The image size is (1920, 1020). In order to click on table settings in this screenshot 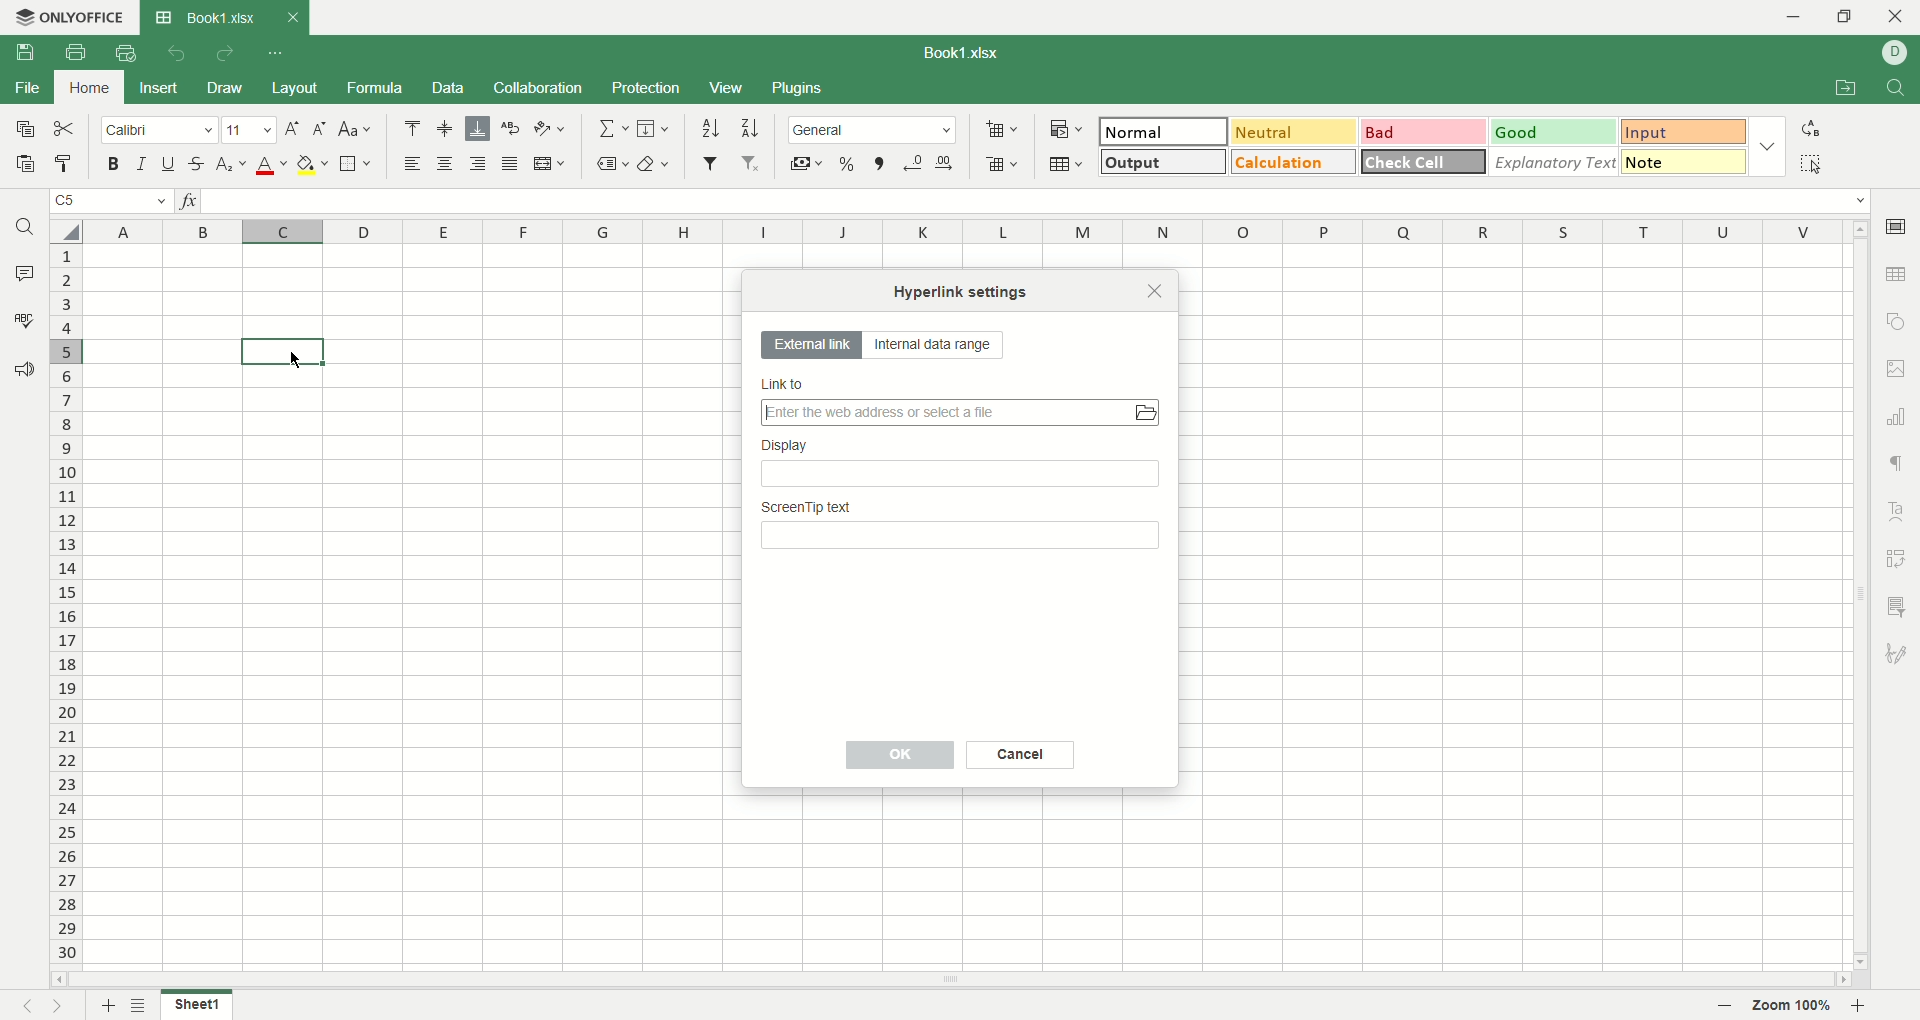, I will do `click(1898, 276)`.